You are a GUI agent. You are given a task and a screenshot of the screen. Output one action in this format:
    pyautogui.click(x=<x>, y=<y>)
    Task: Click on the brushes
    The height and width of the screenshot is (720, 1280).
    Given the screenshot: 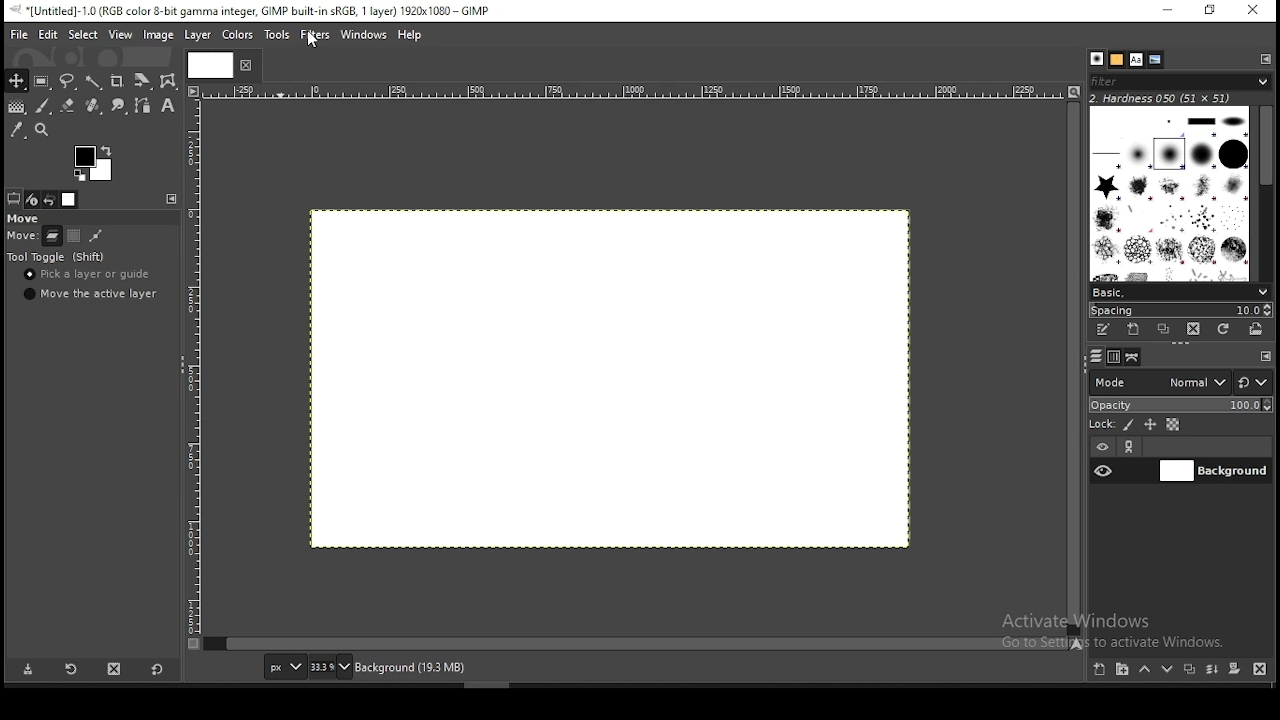 What is the action you would take?
    pyautogui.click(x=1097, y=58)
    